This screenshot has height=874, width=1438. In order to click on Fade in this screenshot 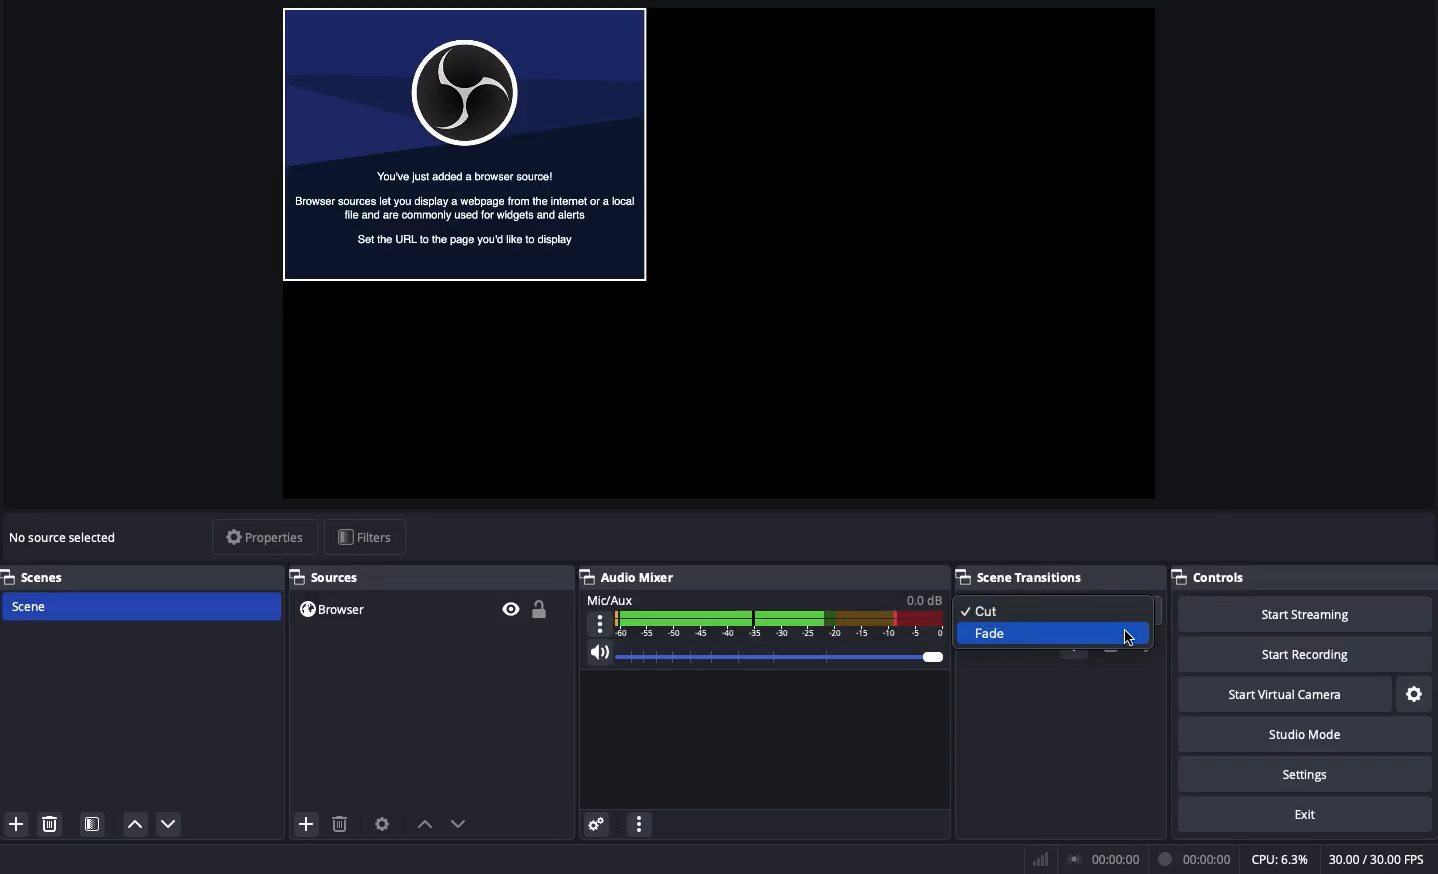, I will do `click(1057, 635)`.